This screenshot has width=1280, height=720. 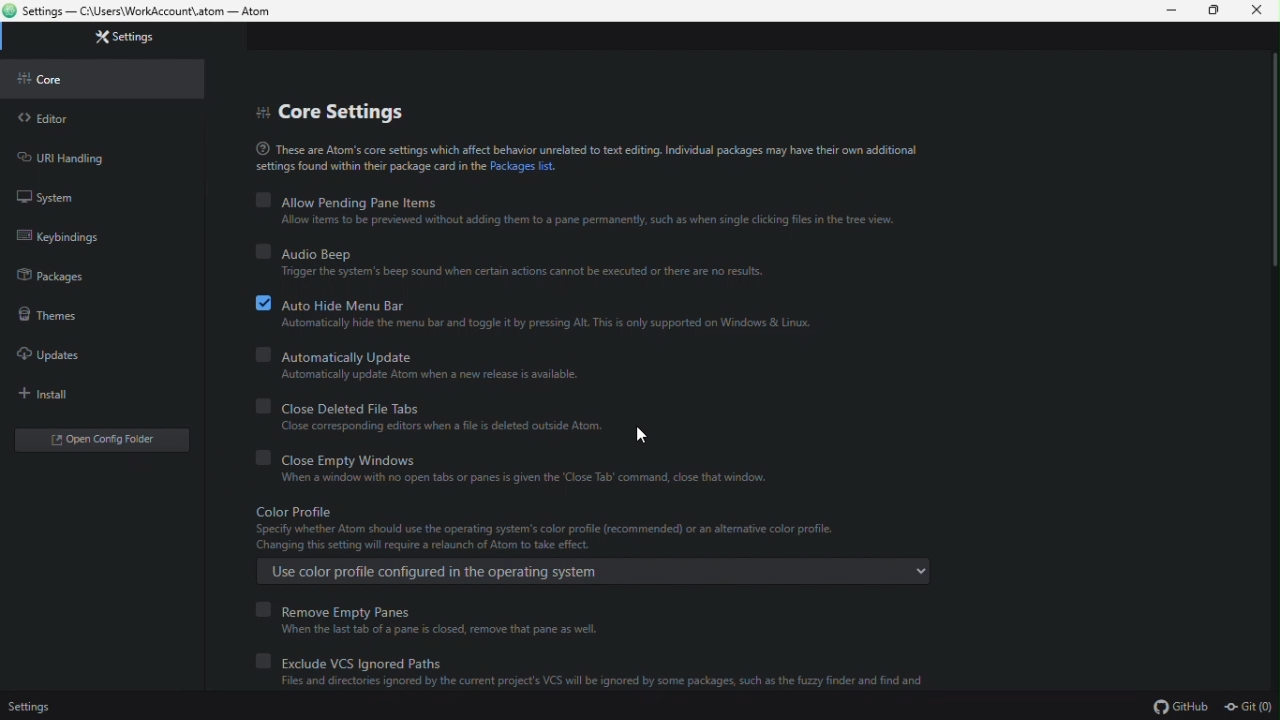 What do you see at coordinates (587, 207) in the screenshot?
I see `Allow pending pane items` at bounding box center [587, 207].